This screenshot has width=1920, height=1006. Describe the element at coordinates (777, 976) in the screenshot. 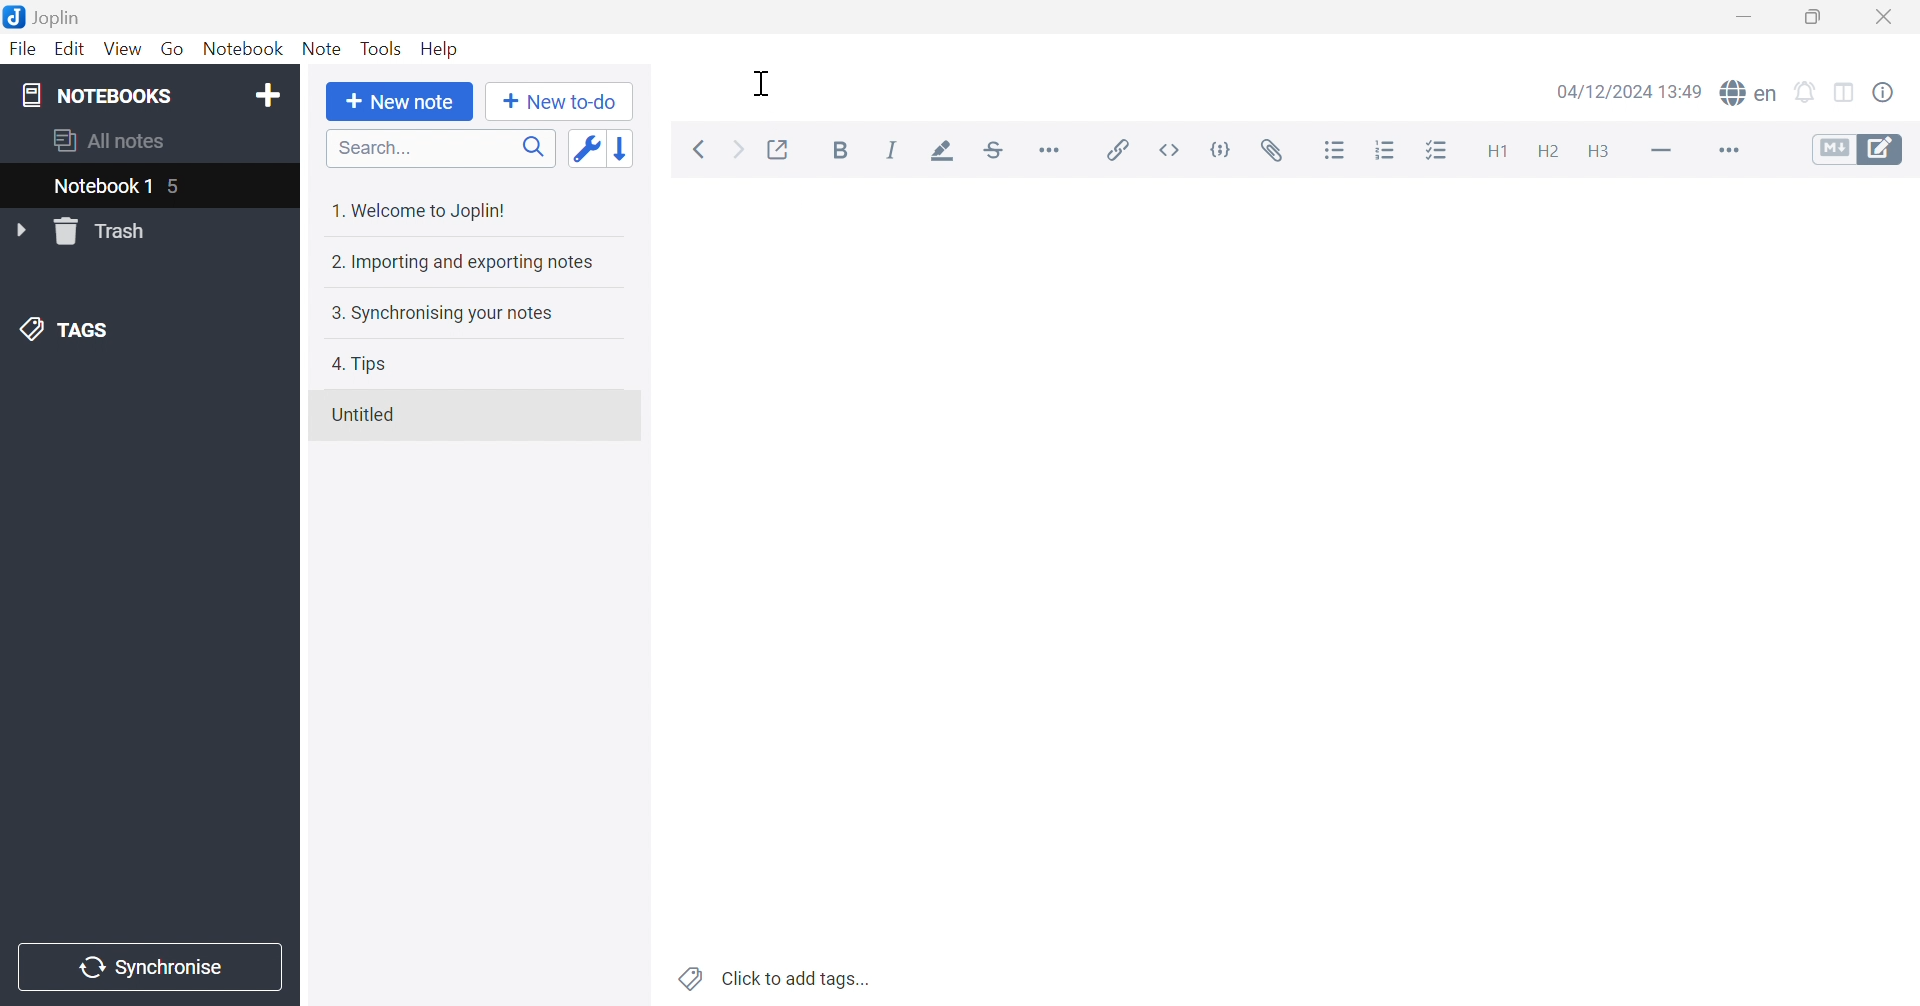

I see `Click to add notes...` at that location.